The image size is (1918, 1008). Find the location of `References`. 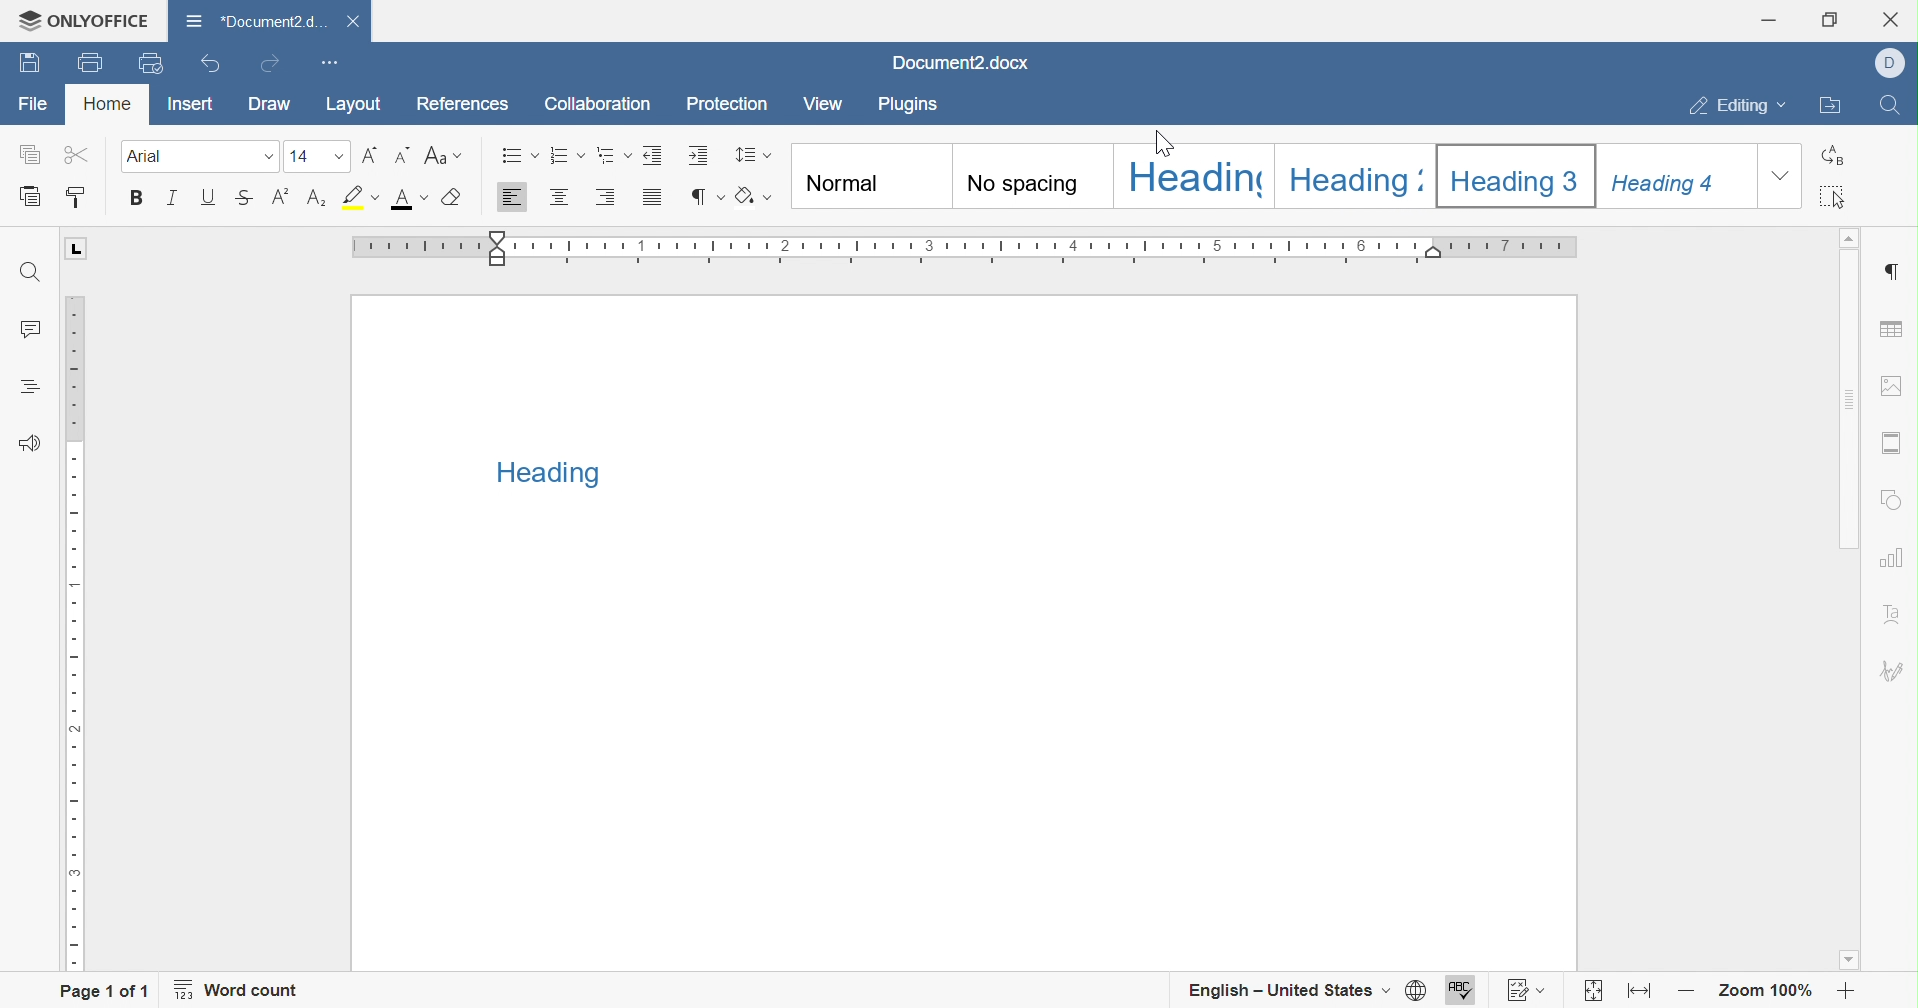

References is located at coordinates (466, 102).